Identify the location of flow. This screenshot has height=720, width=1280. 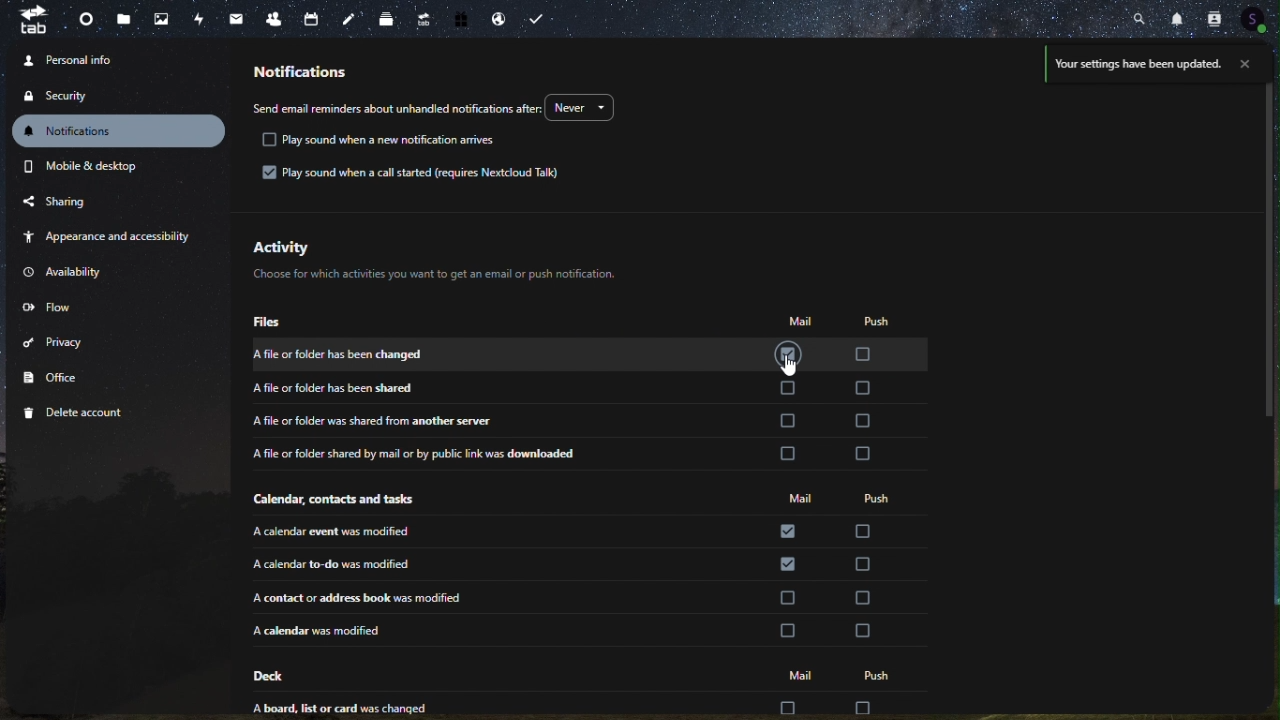
(57, 307).